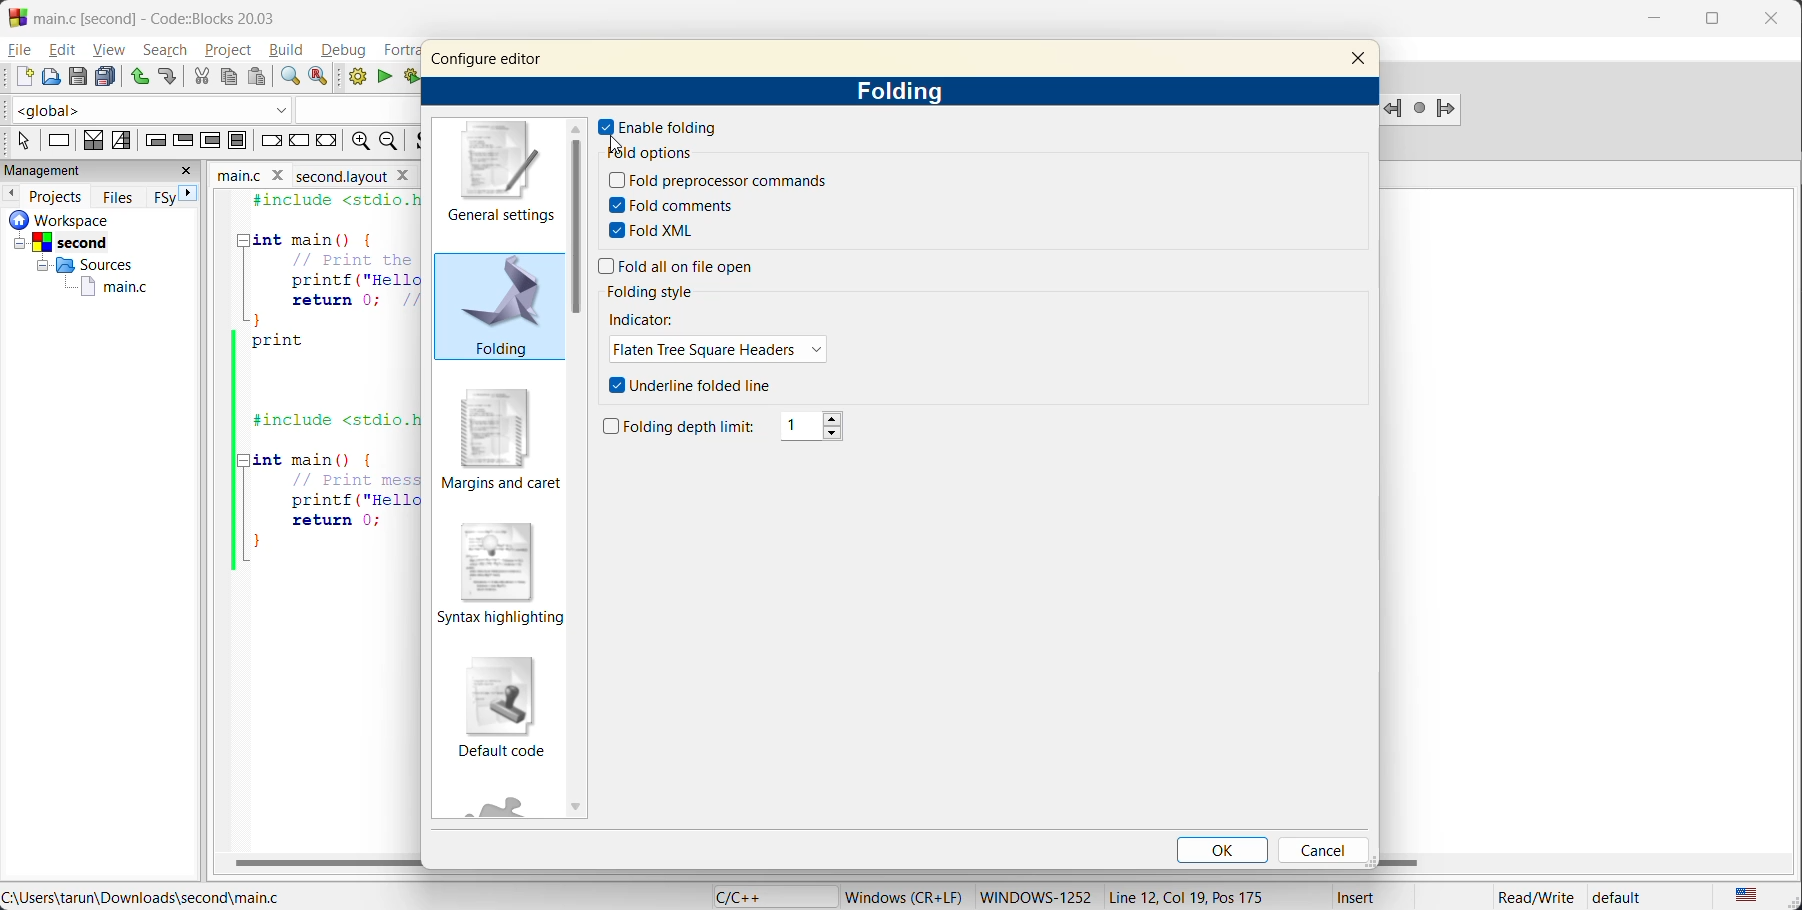 The height and width of the screenshot is (910, 1802). What do you see at coordinates (392, 140) in the screenshot?
I see `zoom out` at bounding box center [392, 140].